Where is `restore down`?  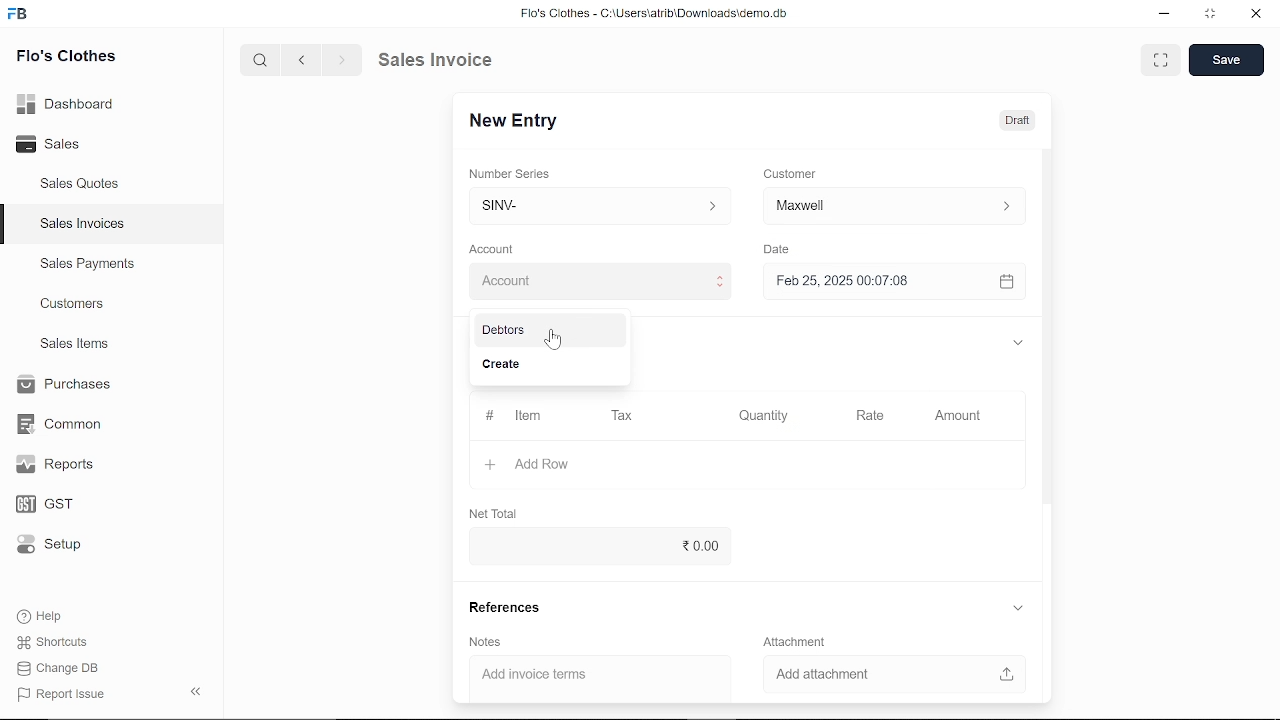 restore down is located at coordinates (1207, 15).